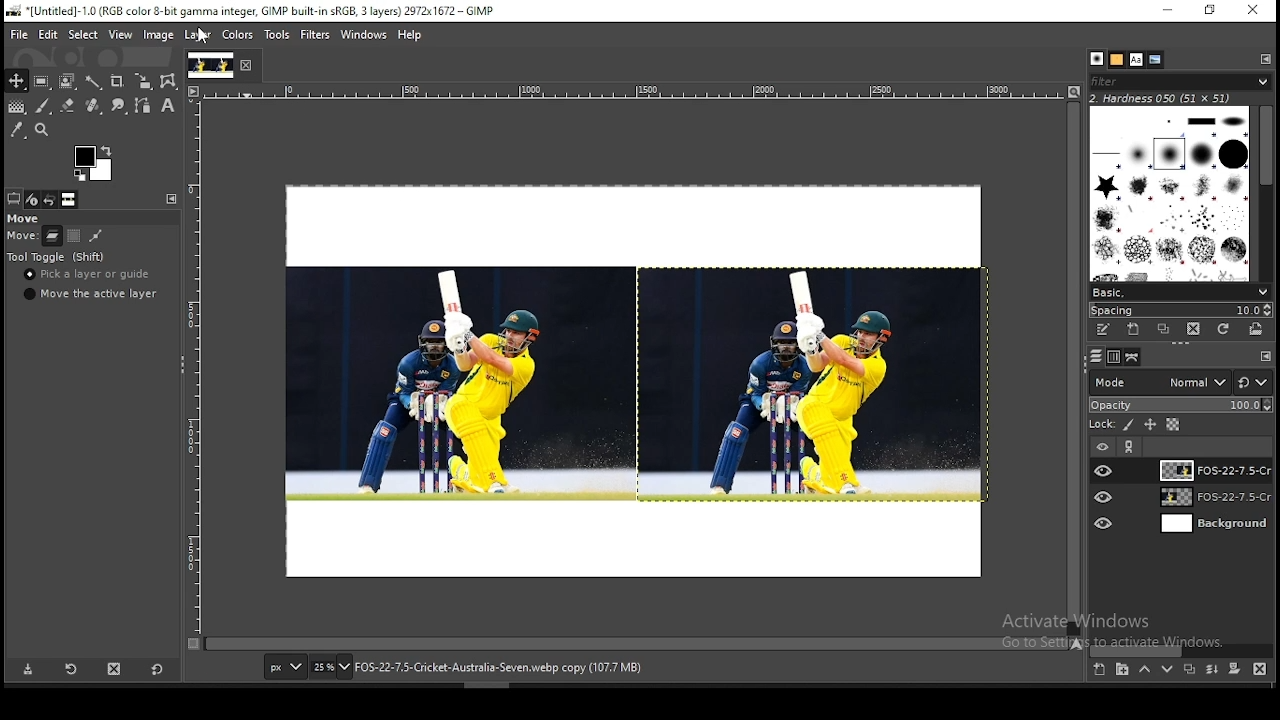 This screenshot has width=1280, height=720. Describe the element at coordinates (1258, 329) in the screenshot. I see `open brush as image` at that location.